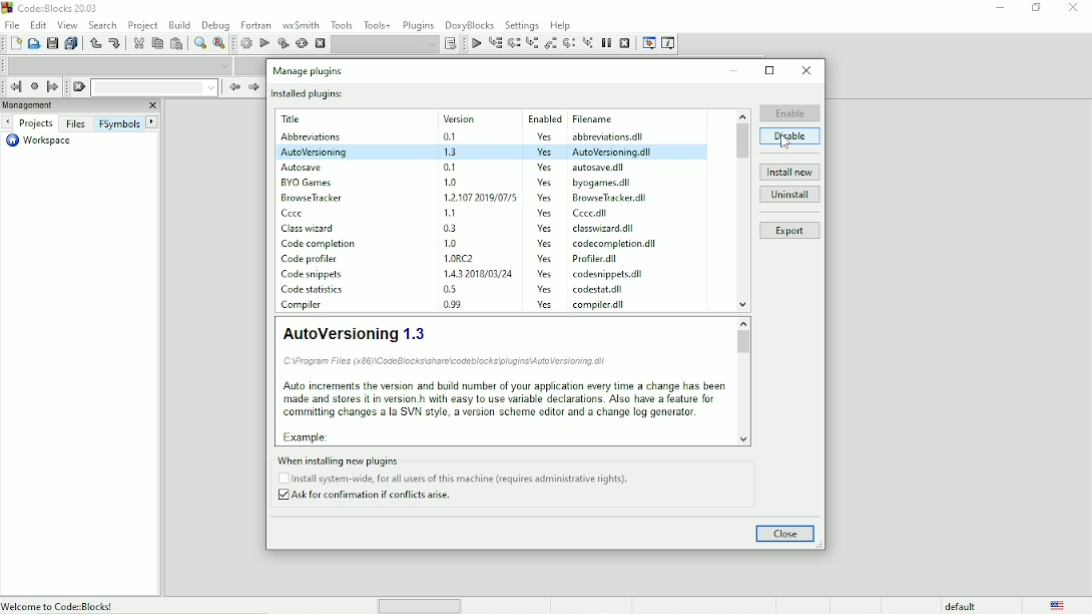 This screenshot has height=614, width=1092. What do you see at coordinates (605, 198) in the screenshot?
I see `BrowseTracker.dll` at bounding box center [605, 198].